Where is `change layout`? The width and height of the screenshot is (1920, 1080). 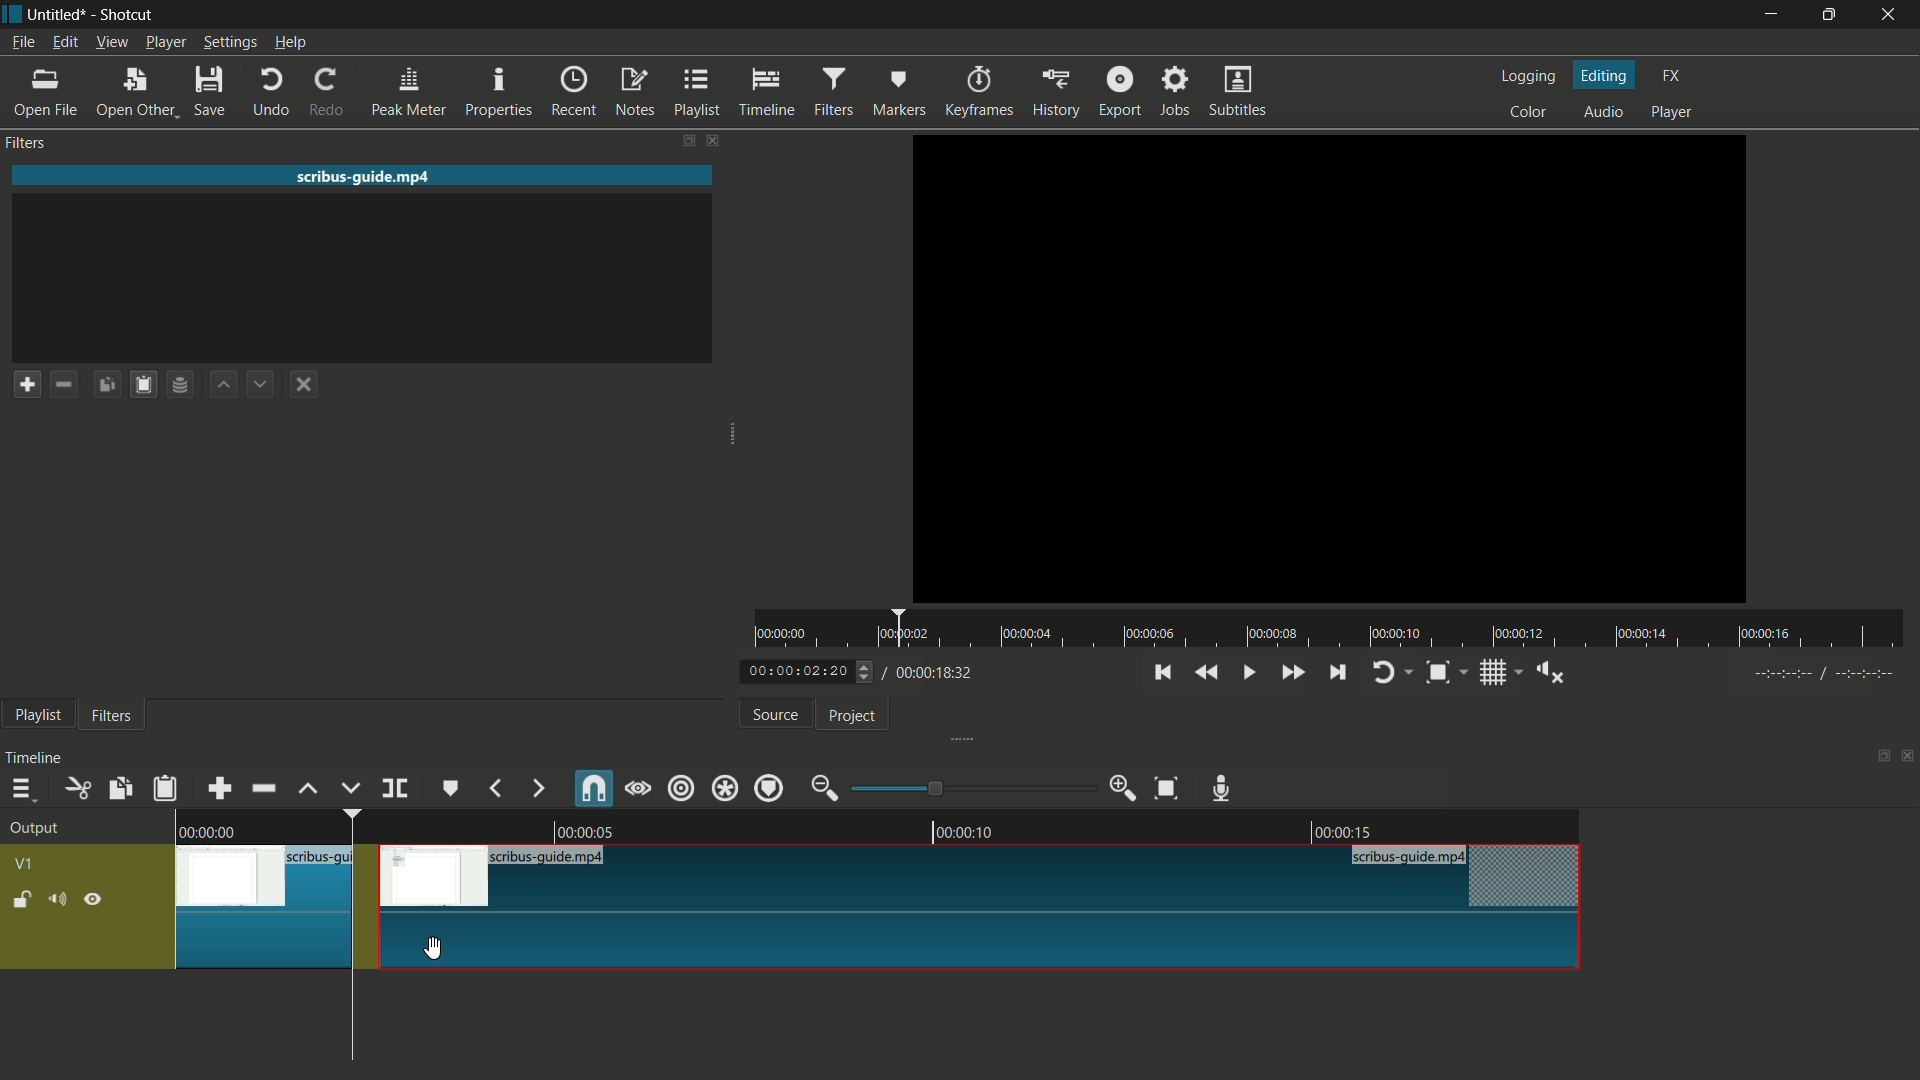
change layout is located at coordinates (1880, 758).